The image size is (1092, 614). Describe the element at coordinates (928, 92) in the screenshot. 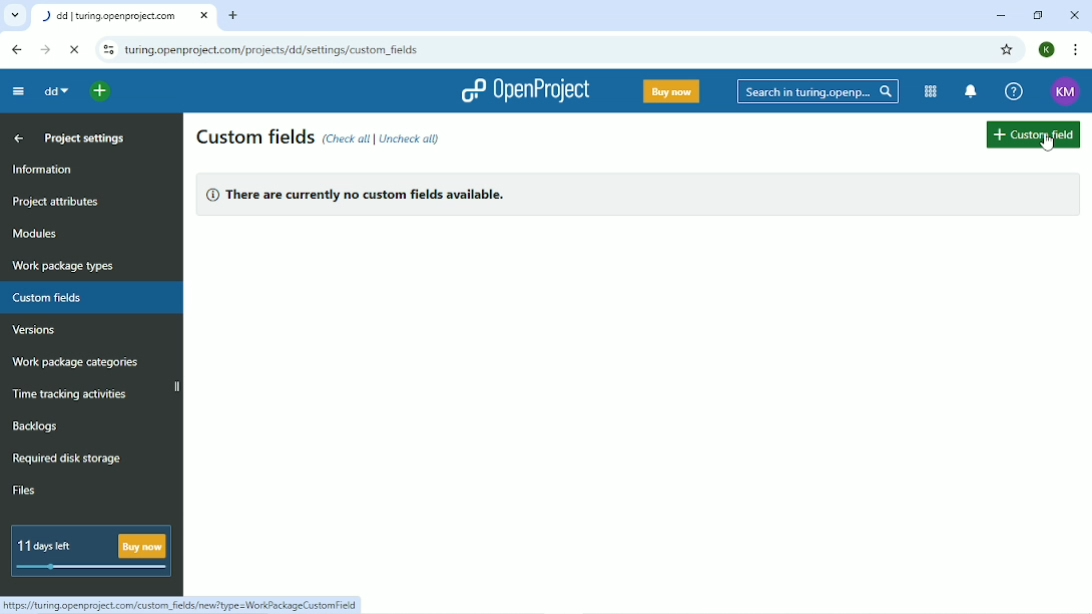

I see `Modules` at that location.